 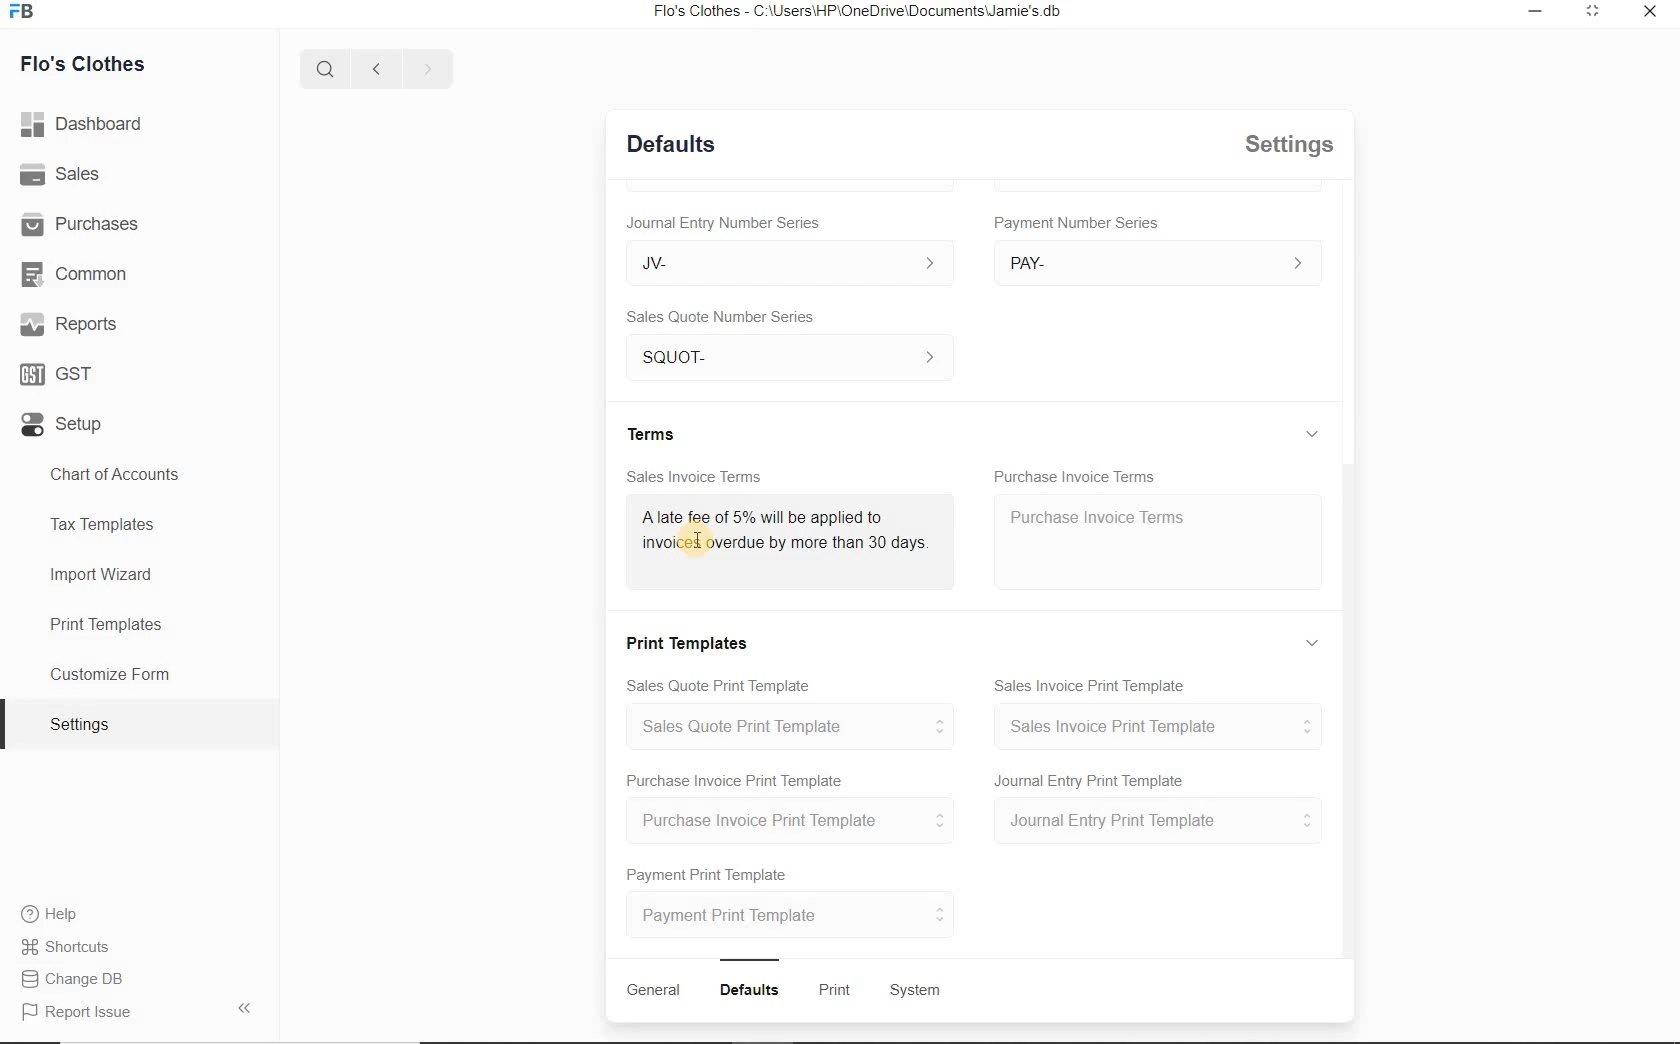 What do you see at coordinates (721, 219) in the screenshot?
I see `Journal Entry Number Series` at bounding box center [721, 219].